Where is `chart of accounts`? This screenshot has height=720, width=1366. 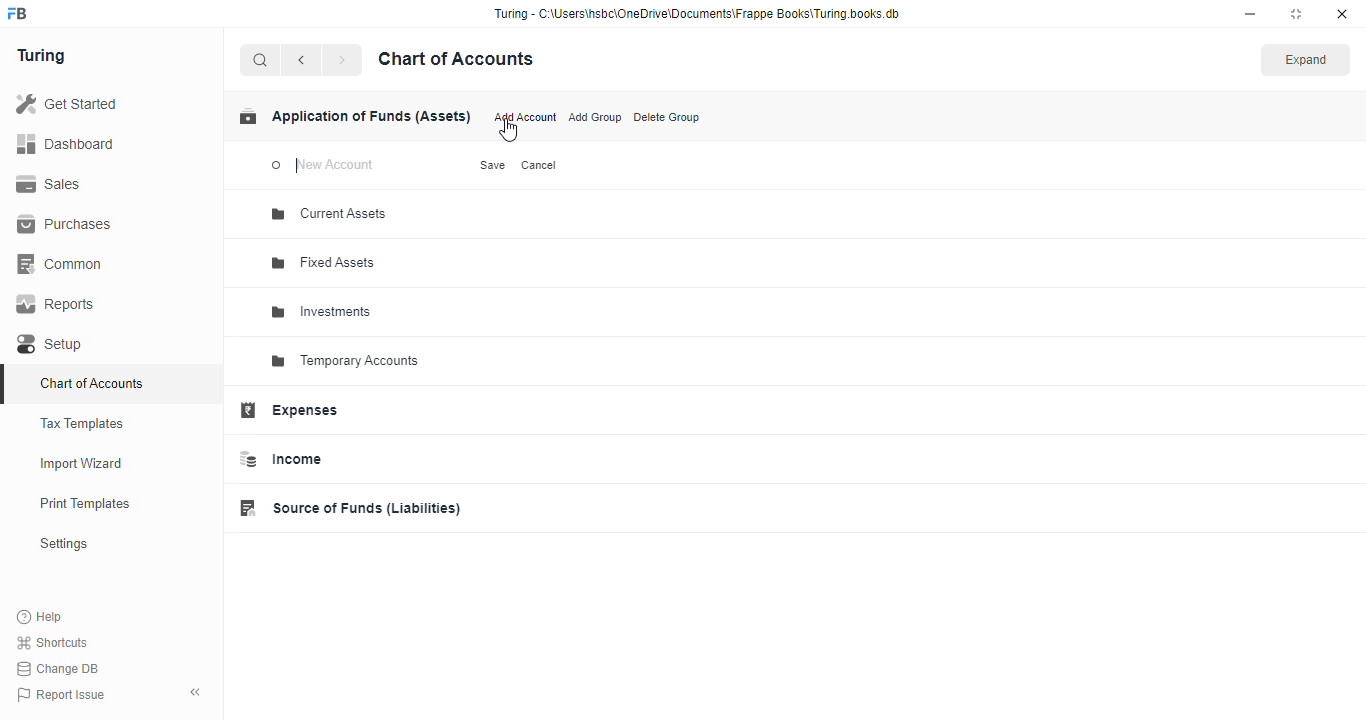
chart of accounts is located at coordinates (456, 59).